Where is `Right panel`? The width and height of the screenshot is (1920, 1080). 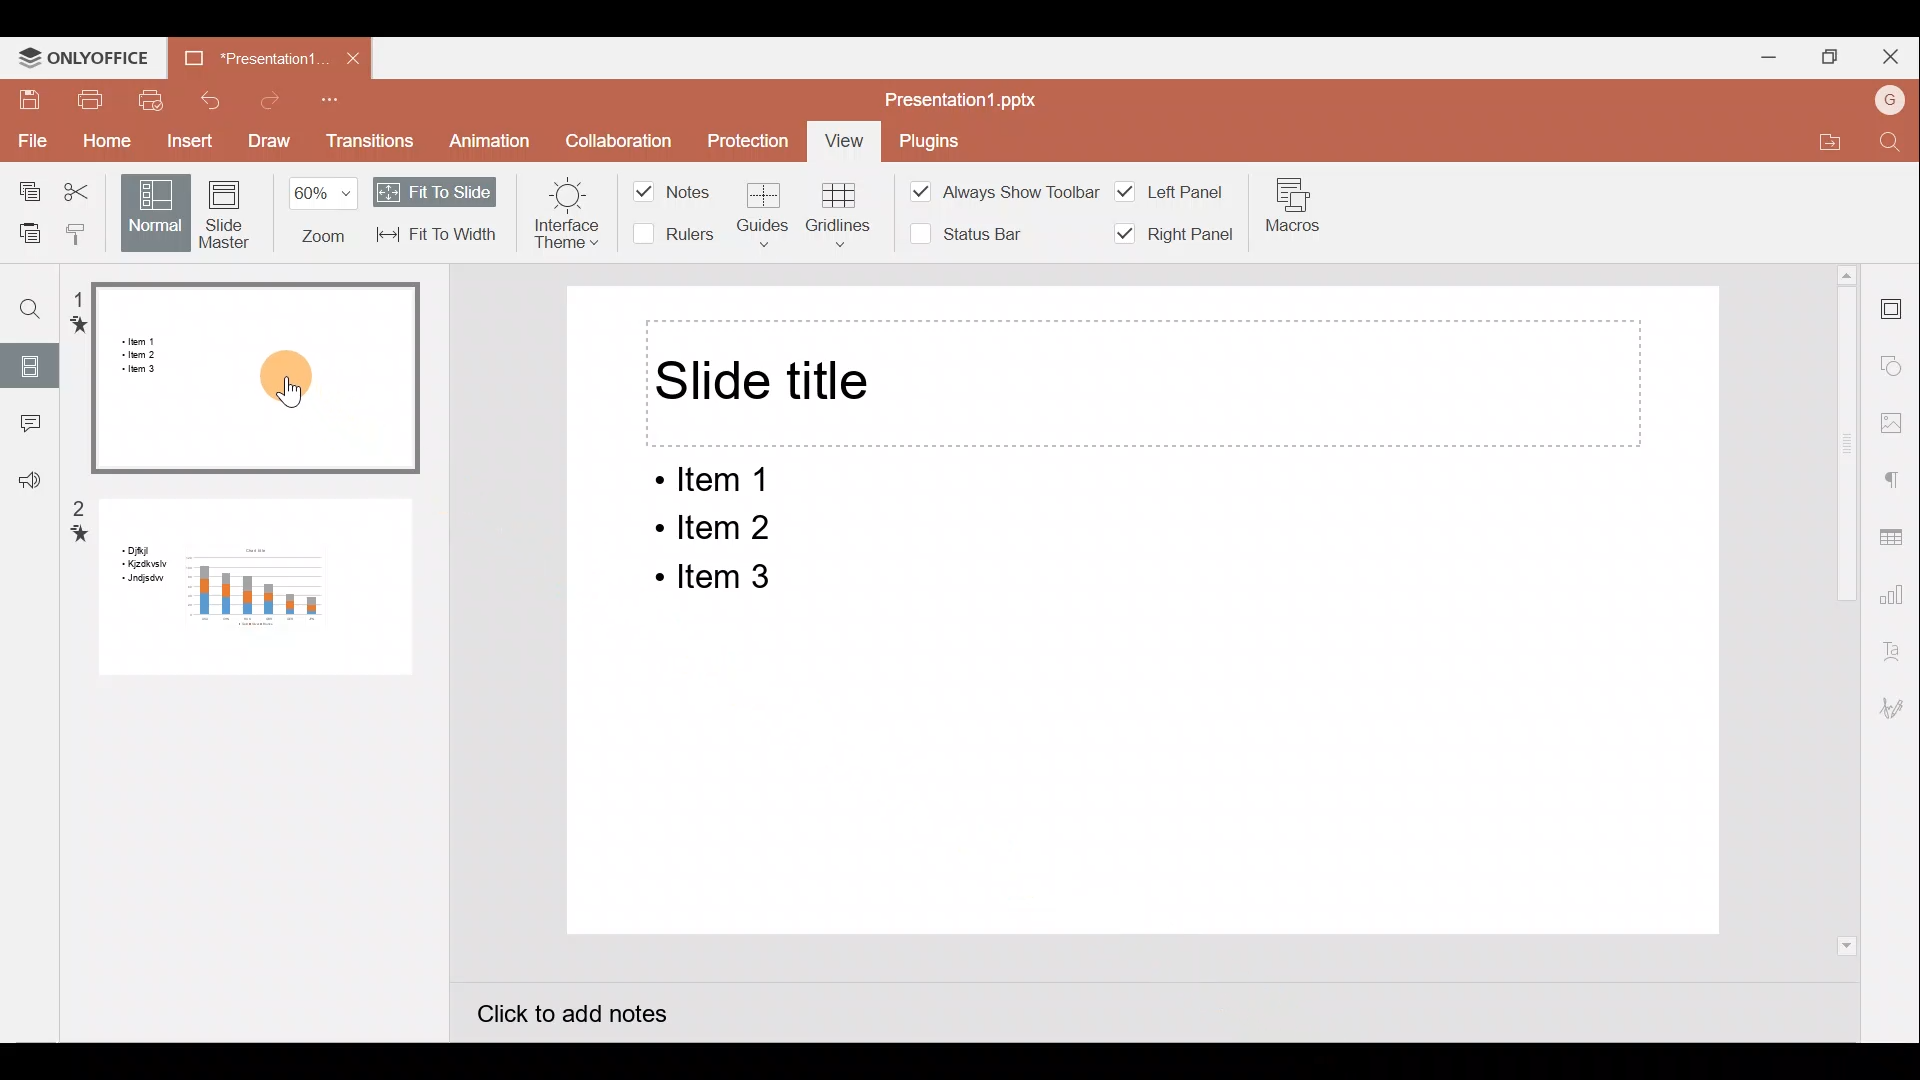
Right panel is located at coordinates (1181, 241).